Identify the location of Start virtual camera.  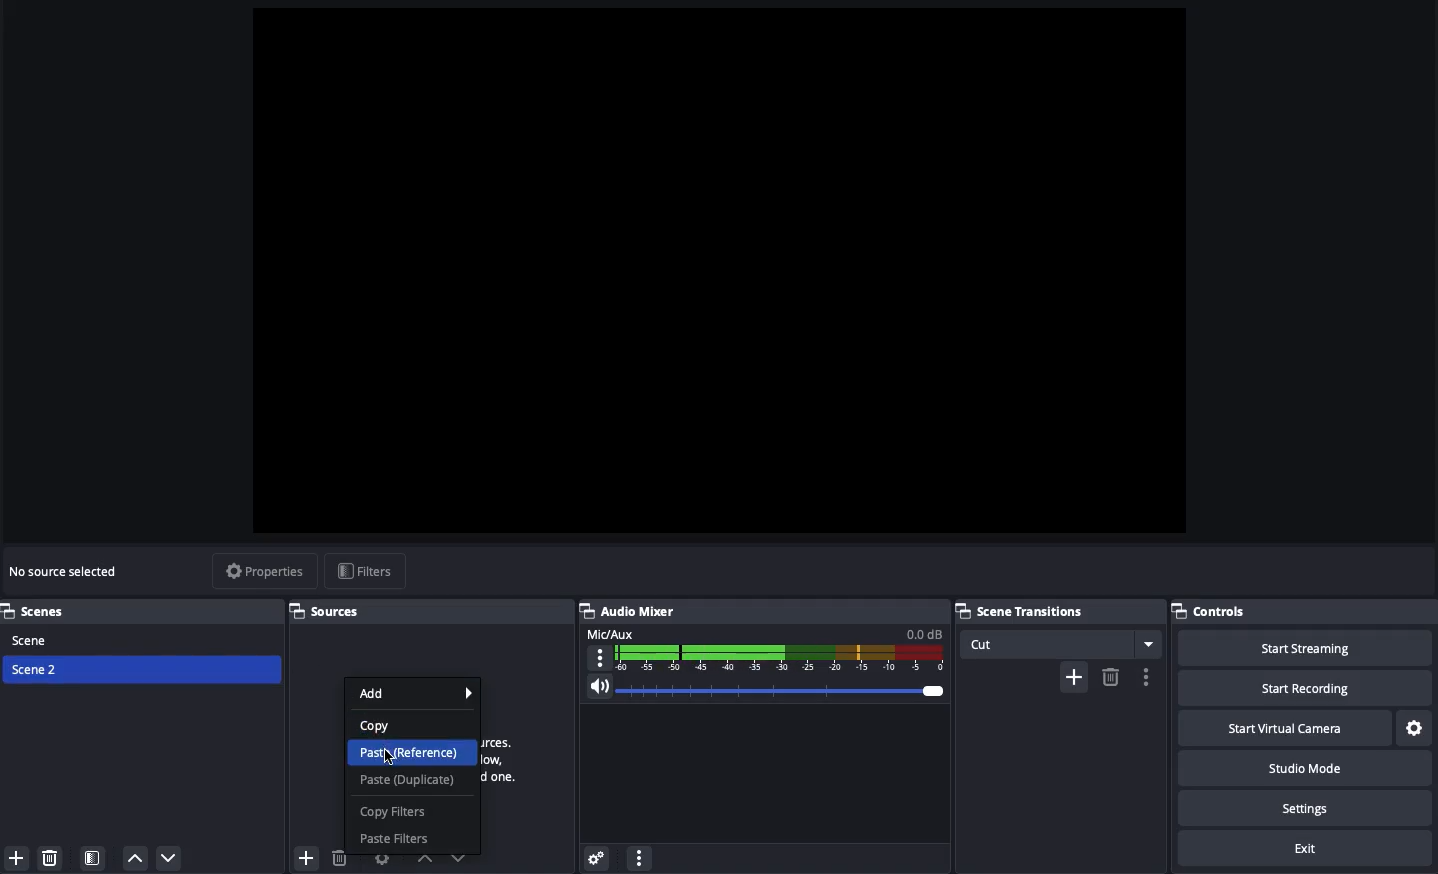
(1281, 726).